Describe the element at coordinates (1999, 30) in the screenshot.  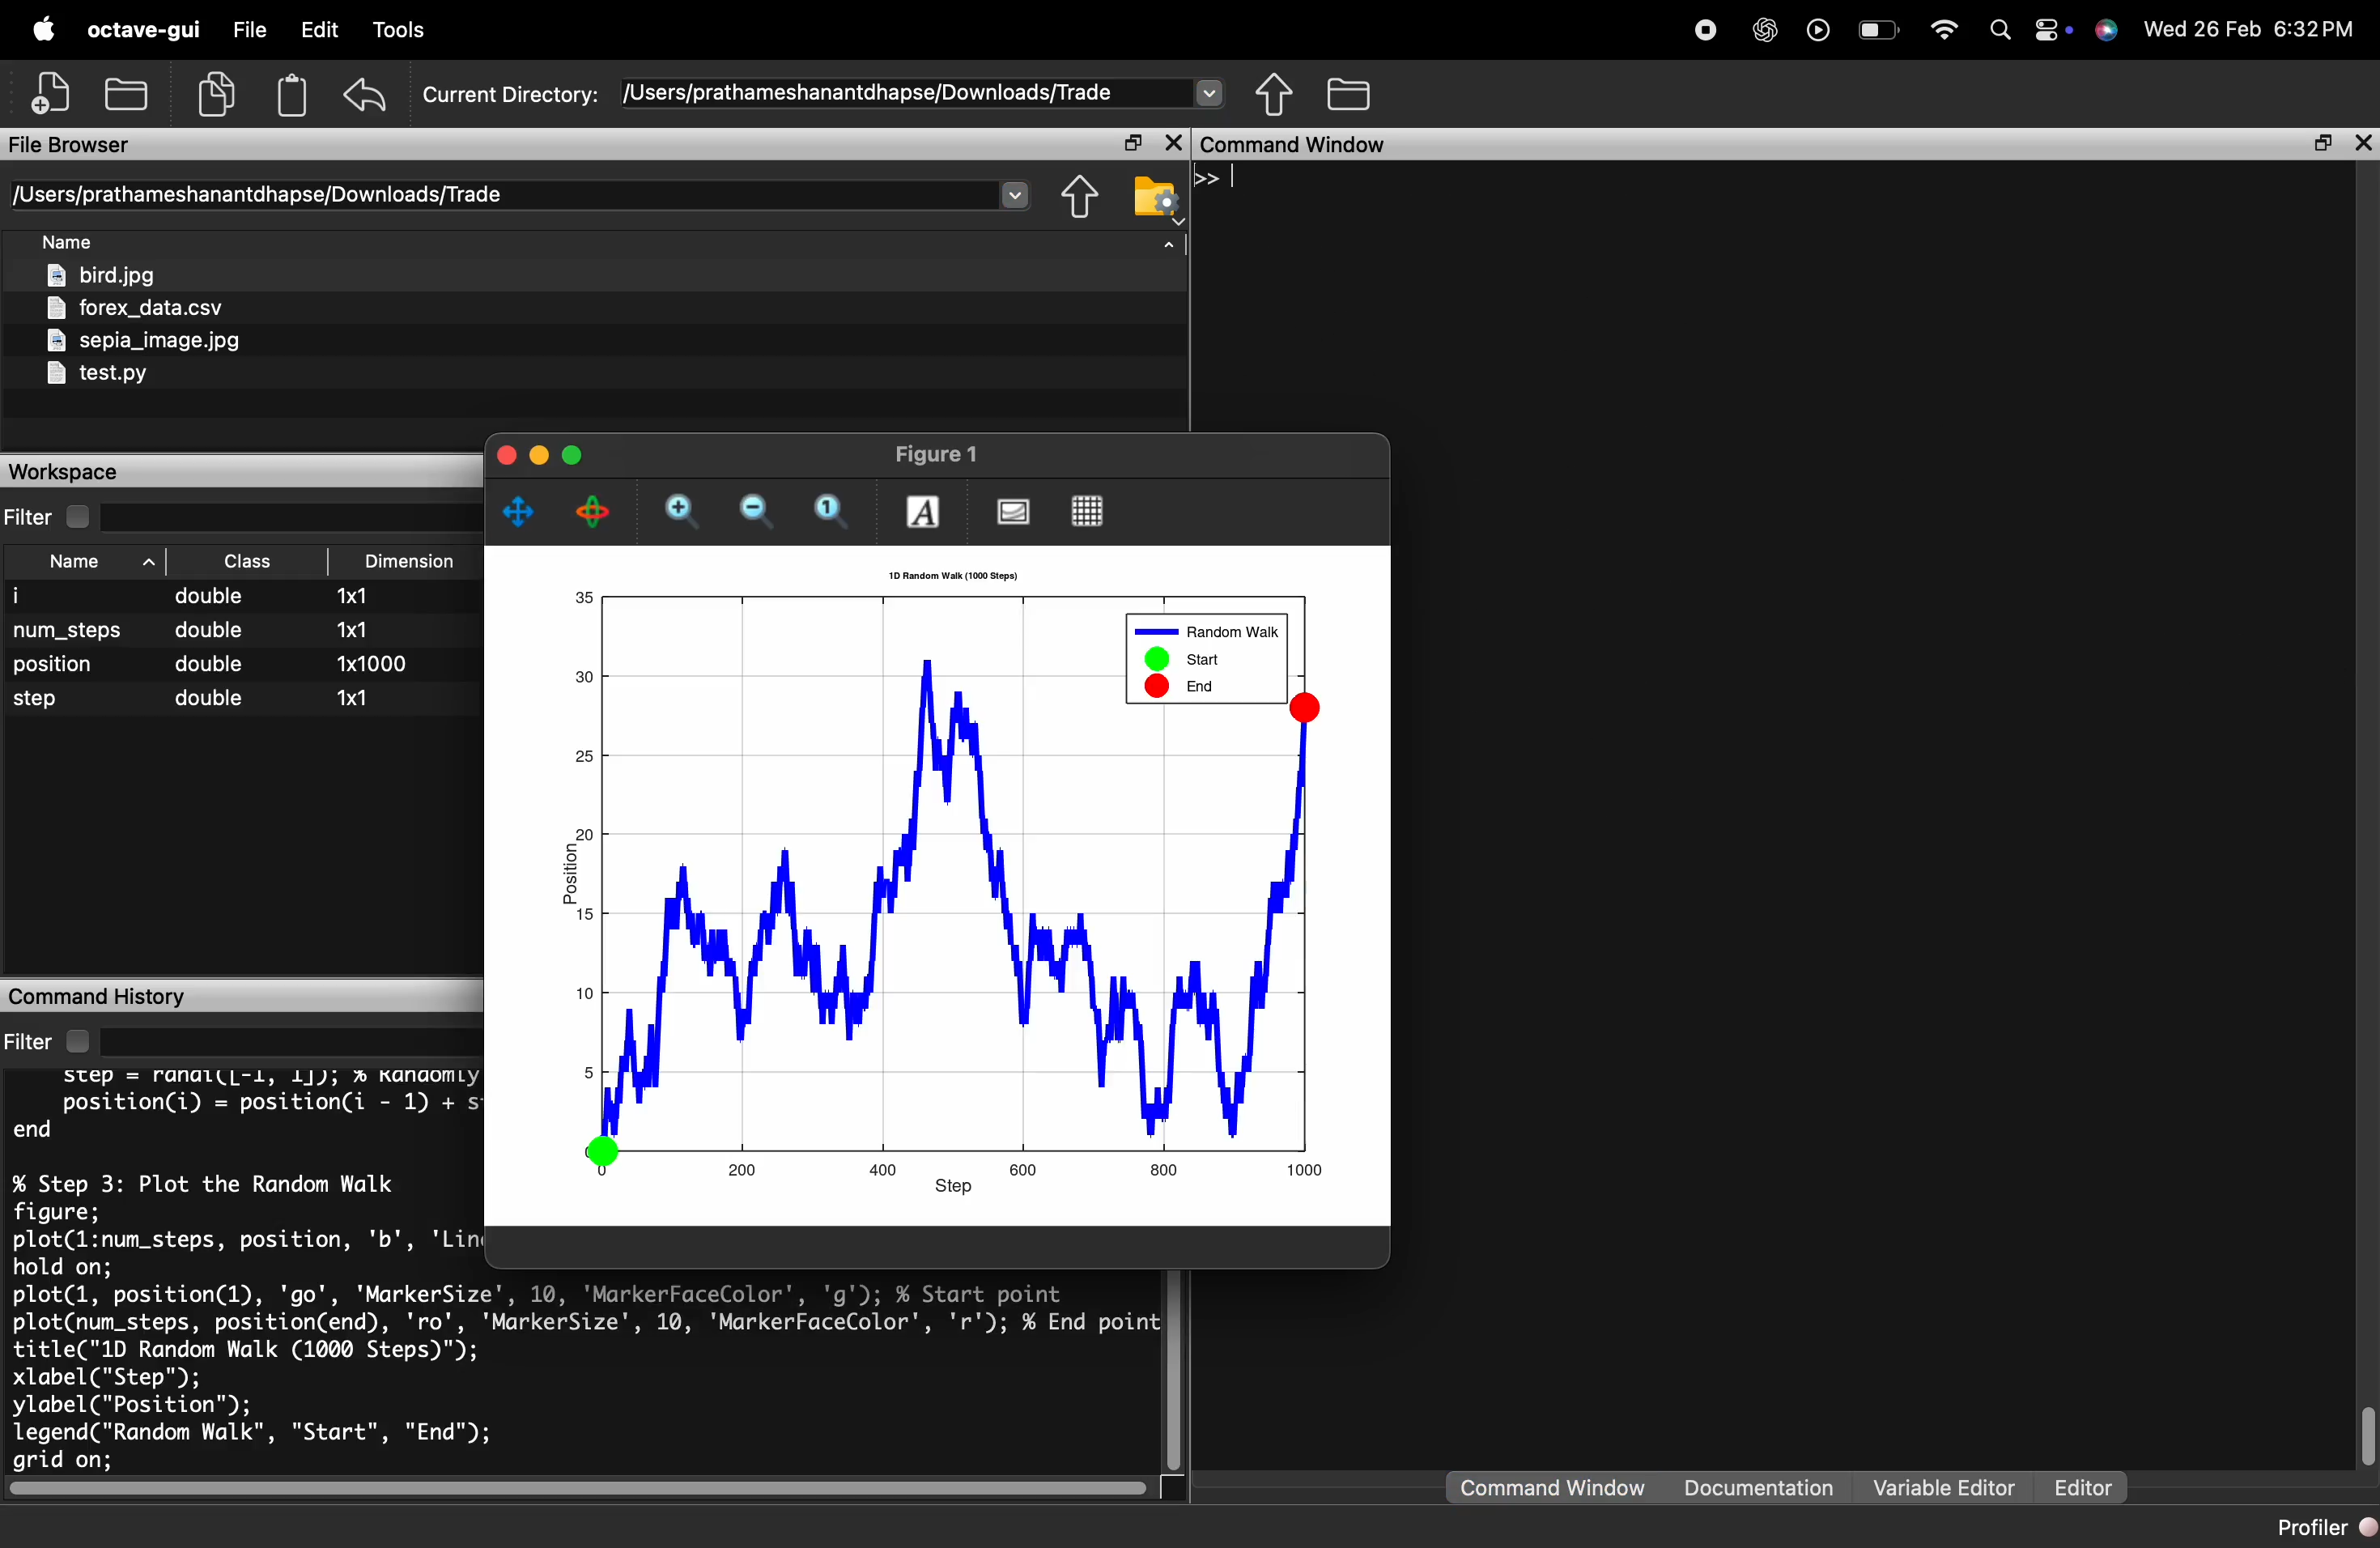
I see `search` at that location.